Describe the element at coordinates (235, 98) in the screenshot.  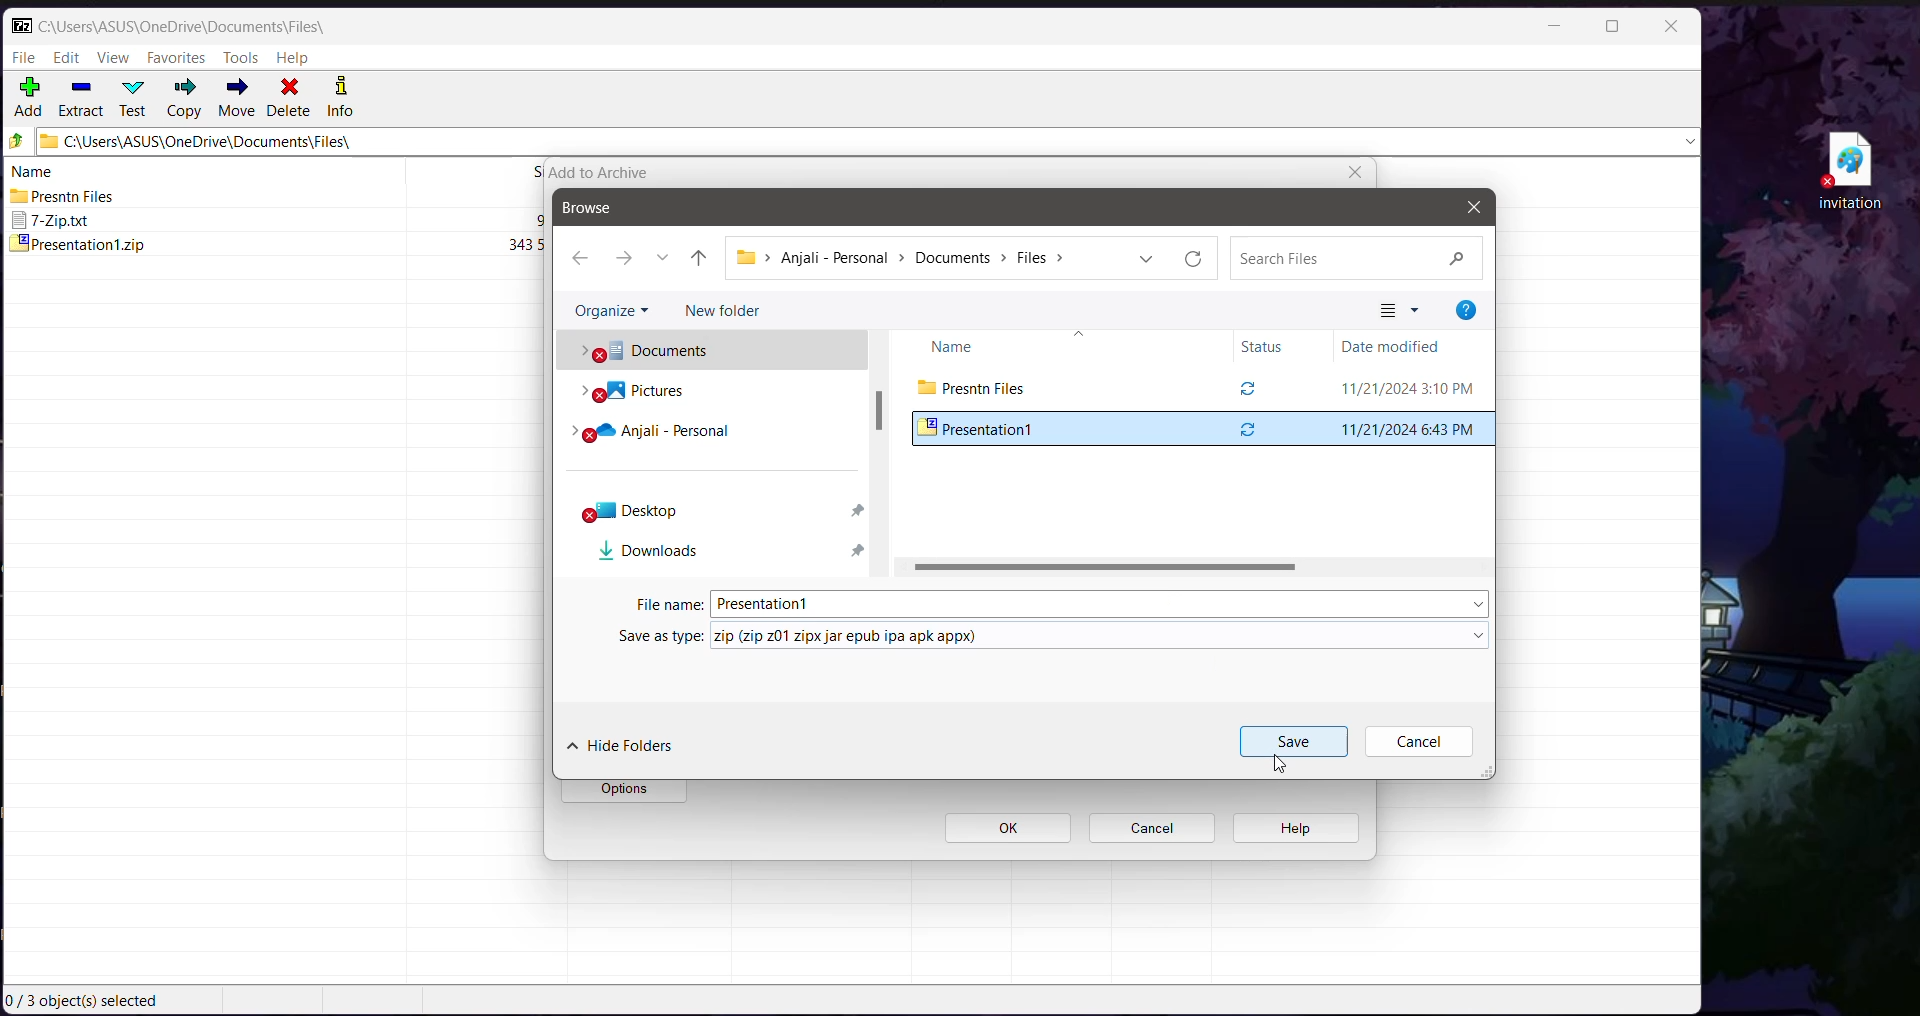
I see `Move` at that location.